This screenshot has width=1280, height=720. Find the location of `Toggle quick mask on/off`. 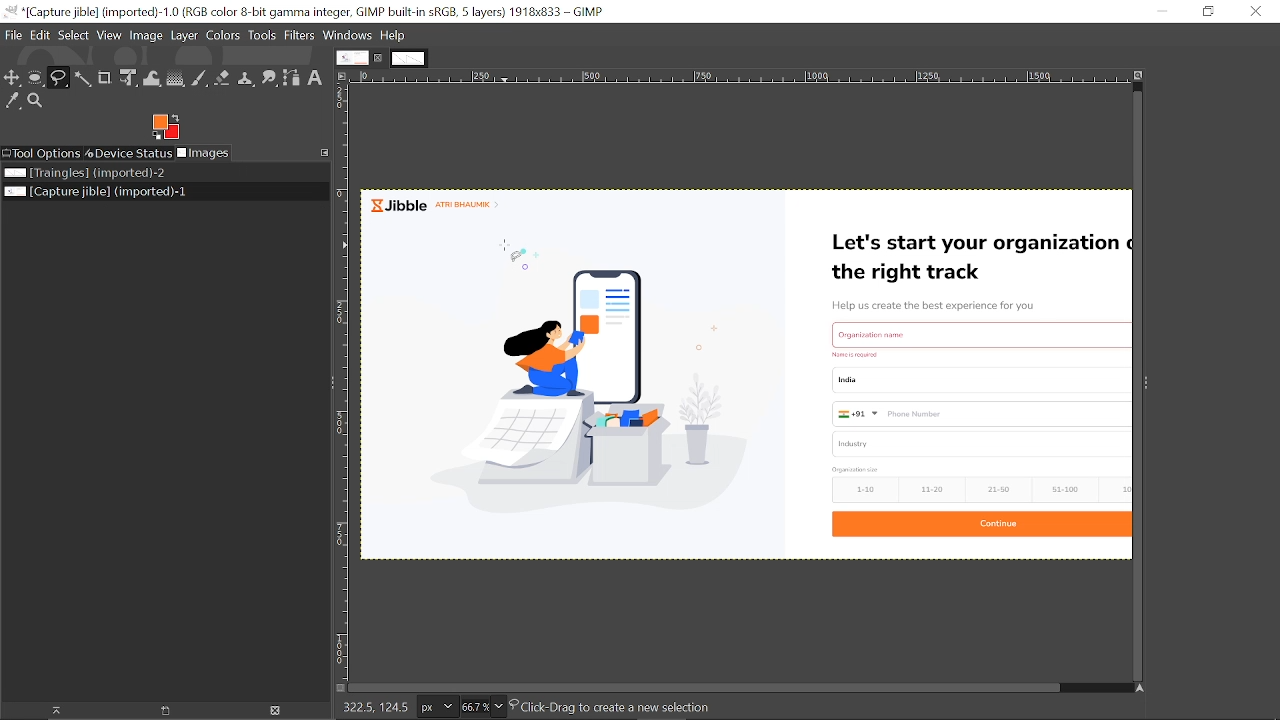

Toggle quick mask on/off is located at coordinates (336, 688).